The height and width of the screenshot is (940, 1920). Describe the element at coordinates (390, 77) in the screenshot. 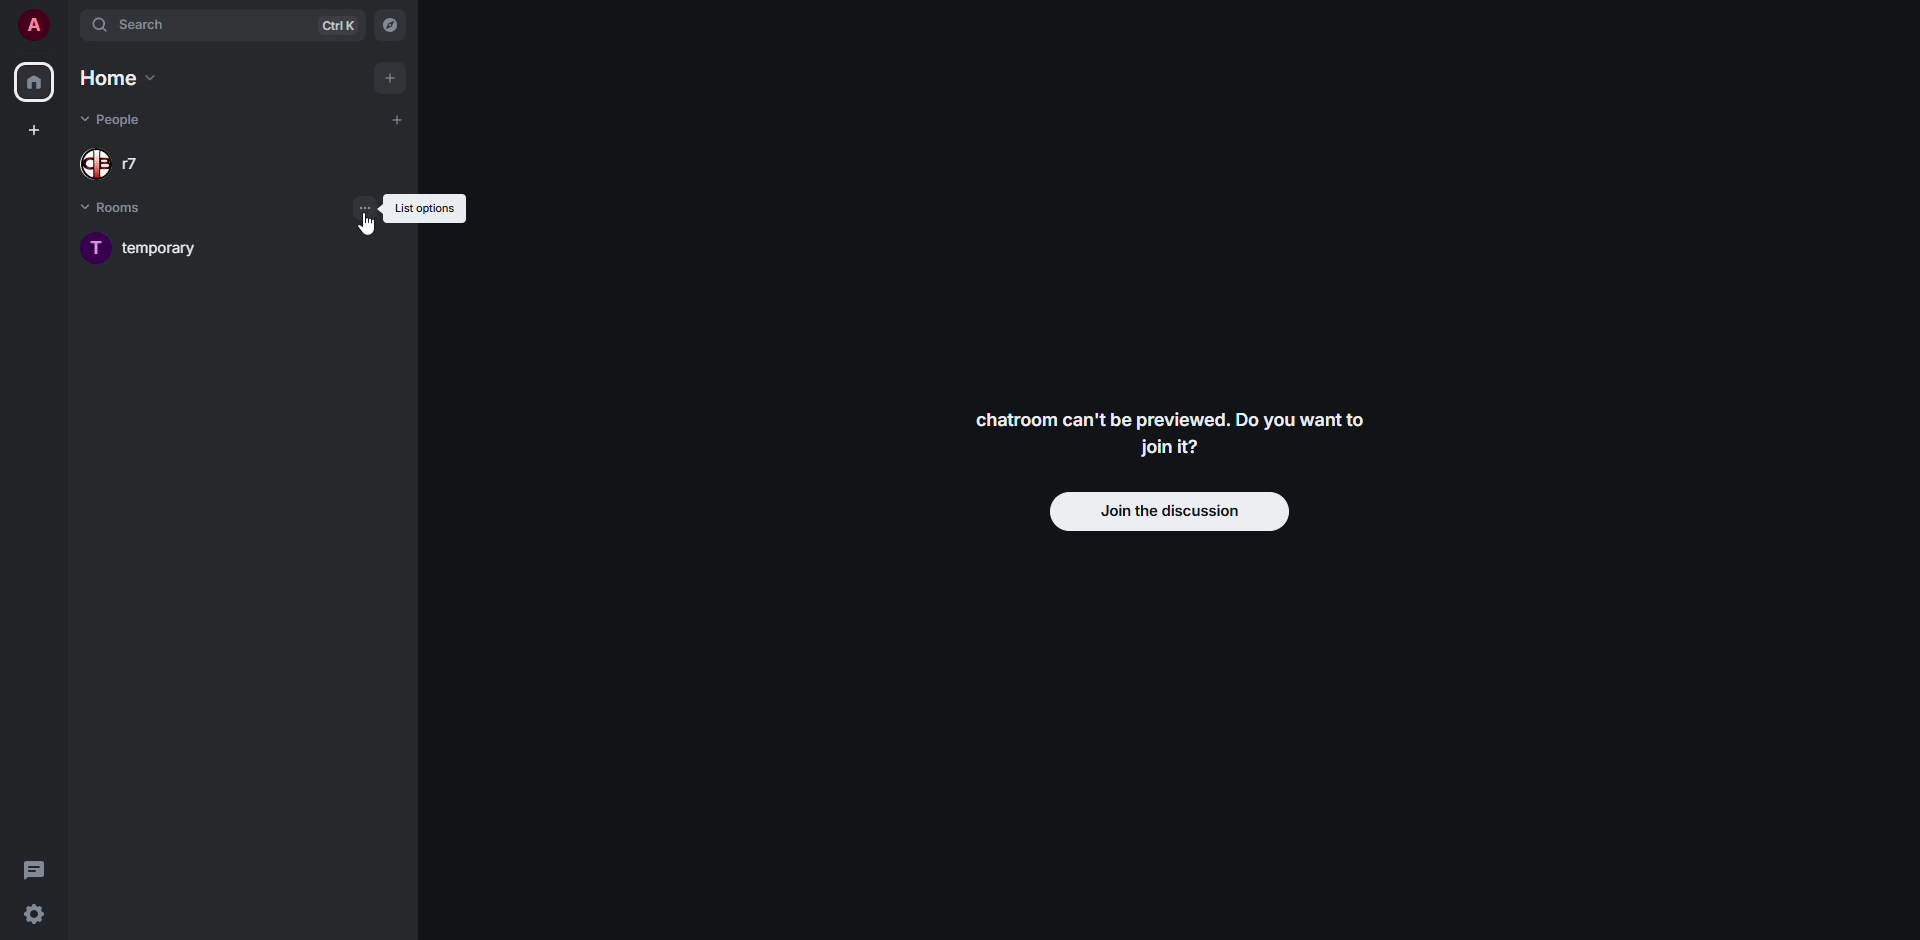

I see `add` at that location.